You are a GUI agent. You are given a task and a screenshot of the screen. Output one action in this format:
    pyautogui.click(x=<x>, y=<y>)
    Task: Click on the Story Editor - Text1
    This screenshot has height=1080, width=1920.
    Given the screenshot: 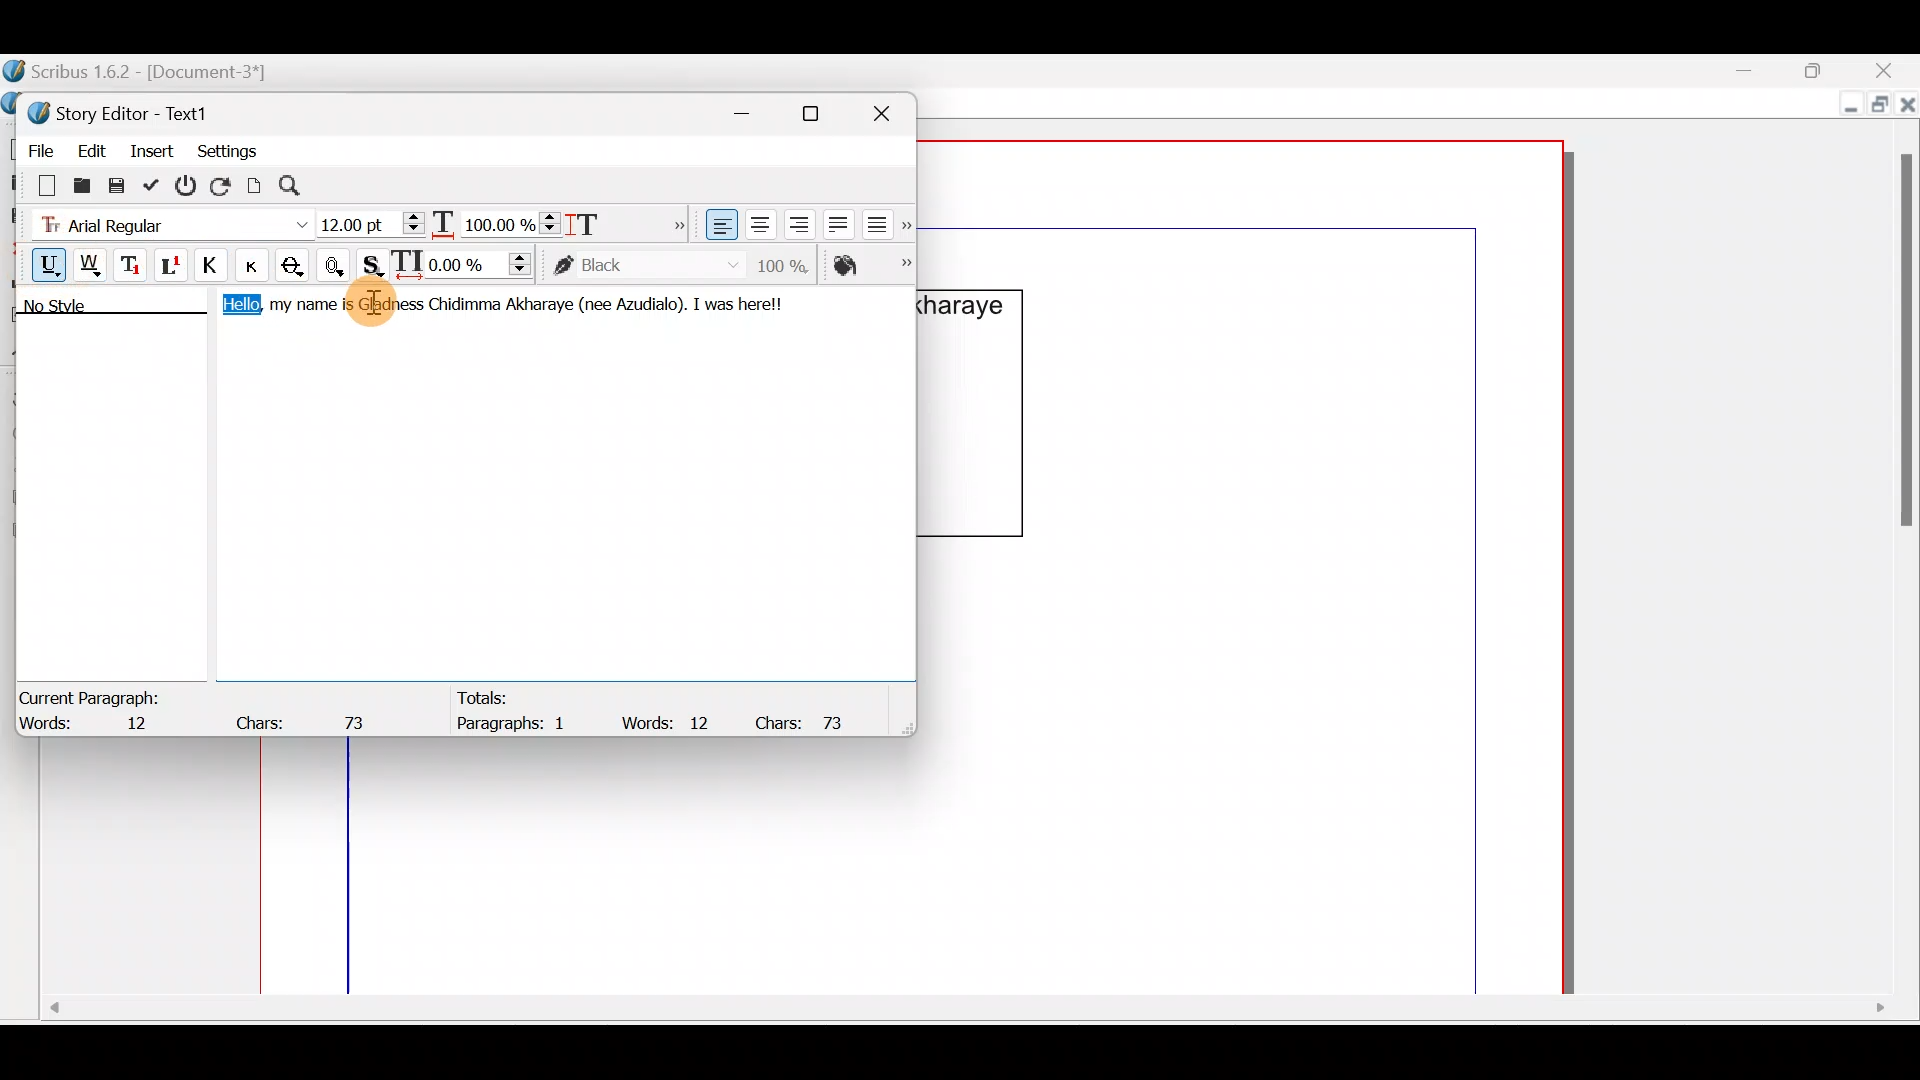 What is the action you would take?
    pyautogui.click(x=125, y=111)
    